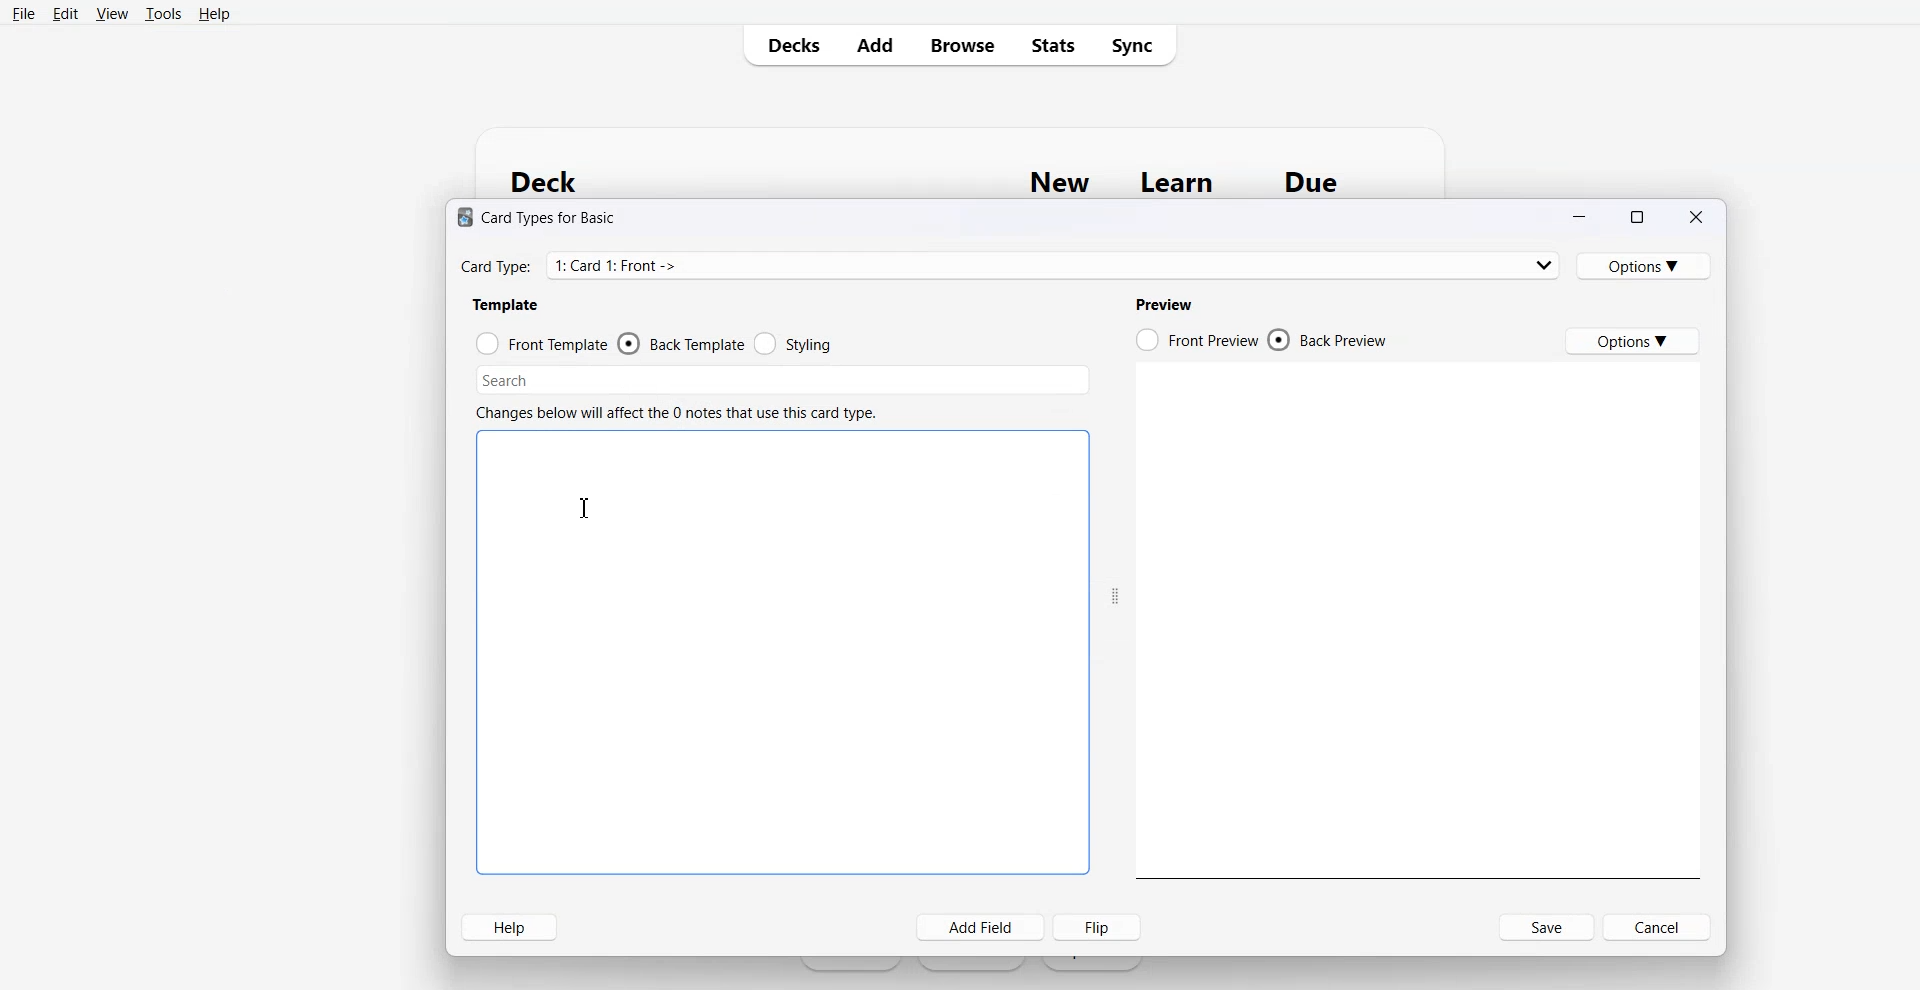  Describe the element at coordinates (505, 307) in the screenshot. I see `Template` at that location.